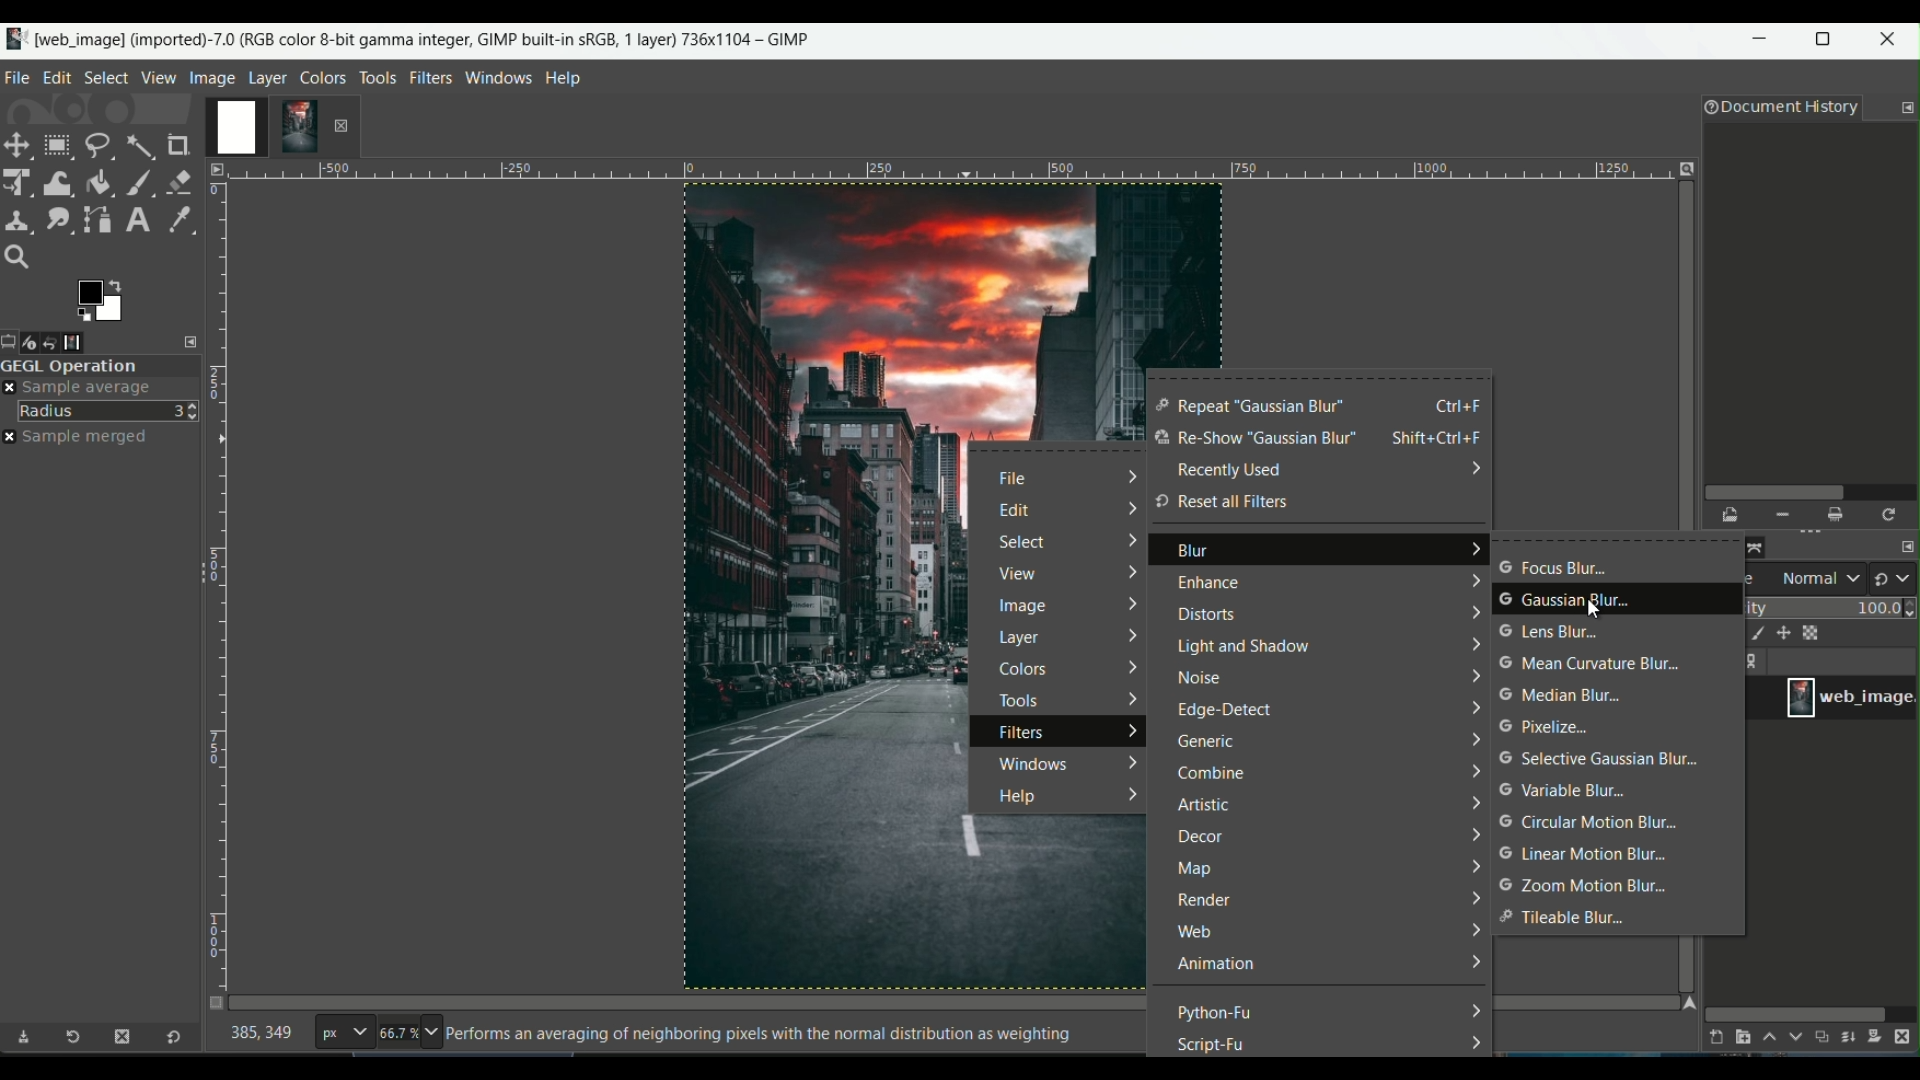  What do you see at coordinates (262, 1037) in the screenshot?
I see `cursor position` at bounding box center [262, 1037].